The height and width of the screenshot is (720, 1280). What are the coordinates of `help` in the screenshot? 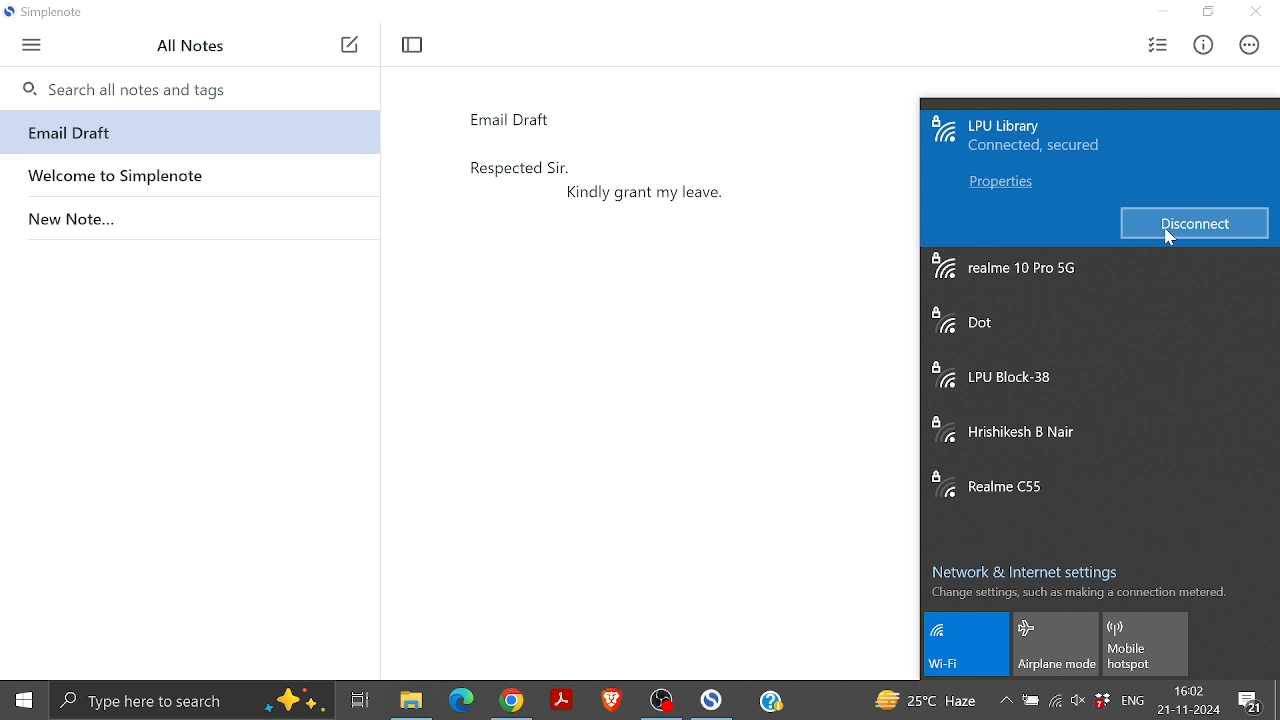 It's located at (771, 701).